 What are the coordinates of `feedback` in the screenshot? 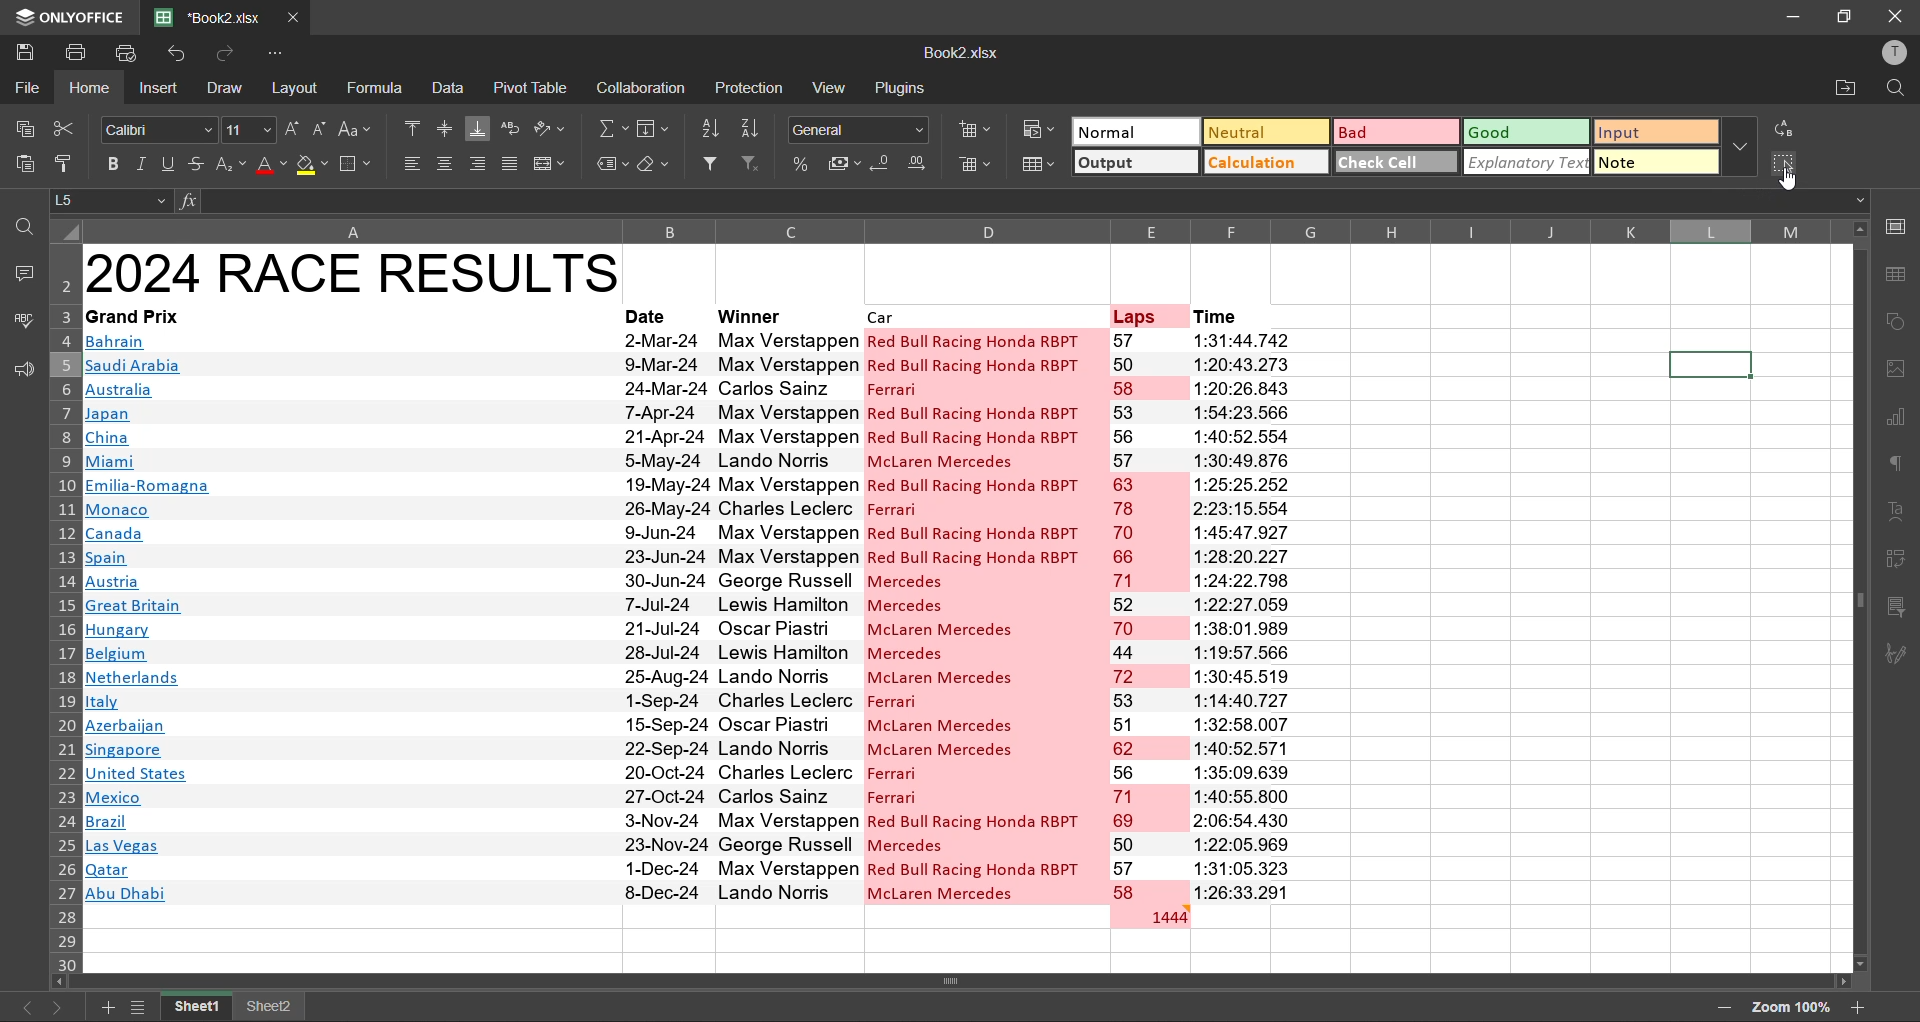 It's located at (22, 369).